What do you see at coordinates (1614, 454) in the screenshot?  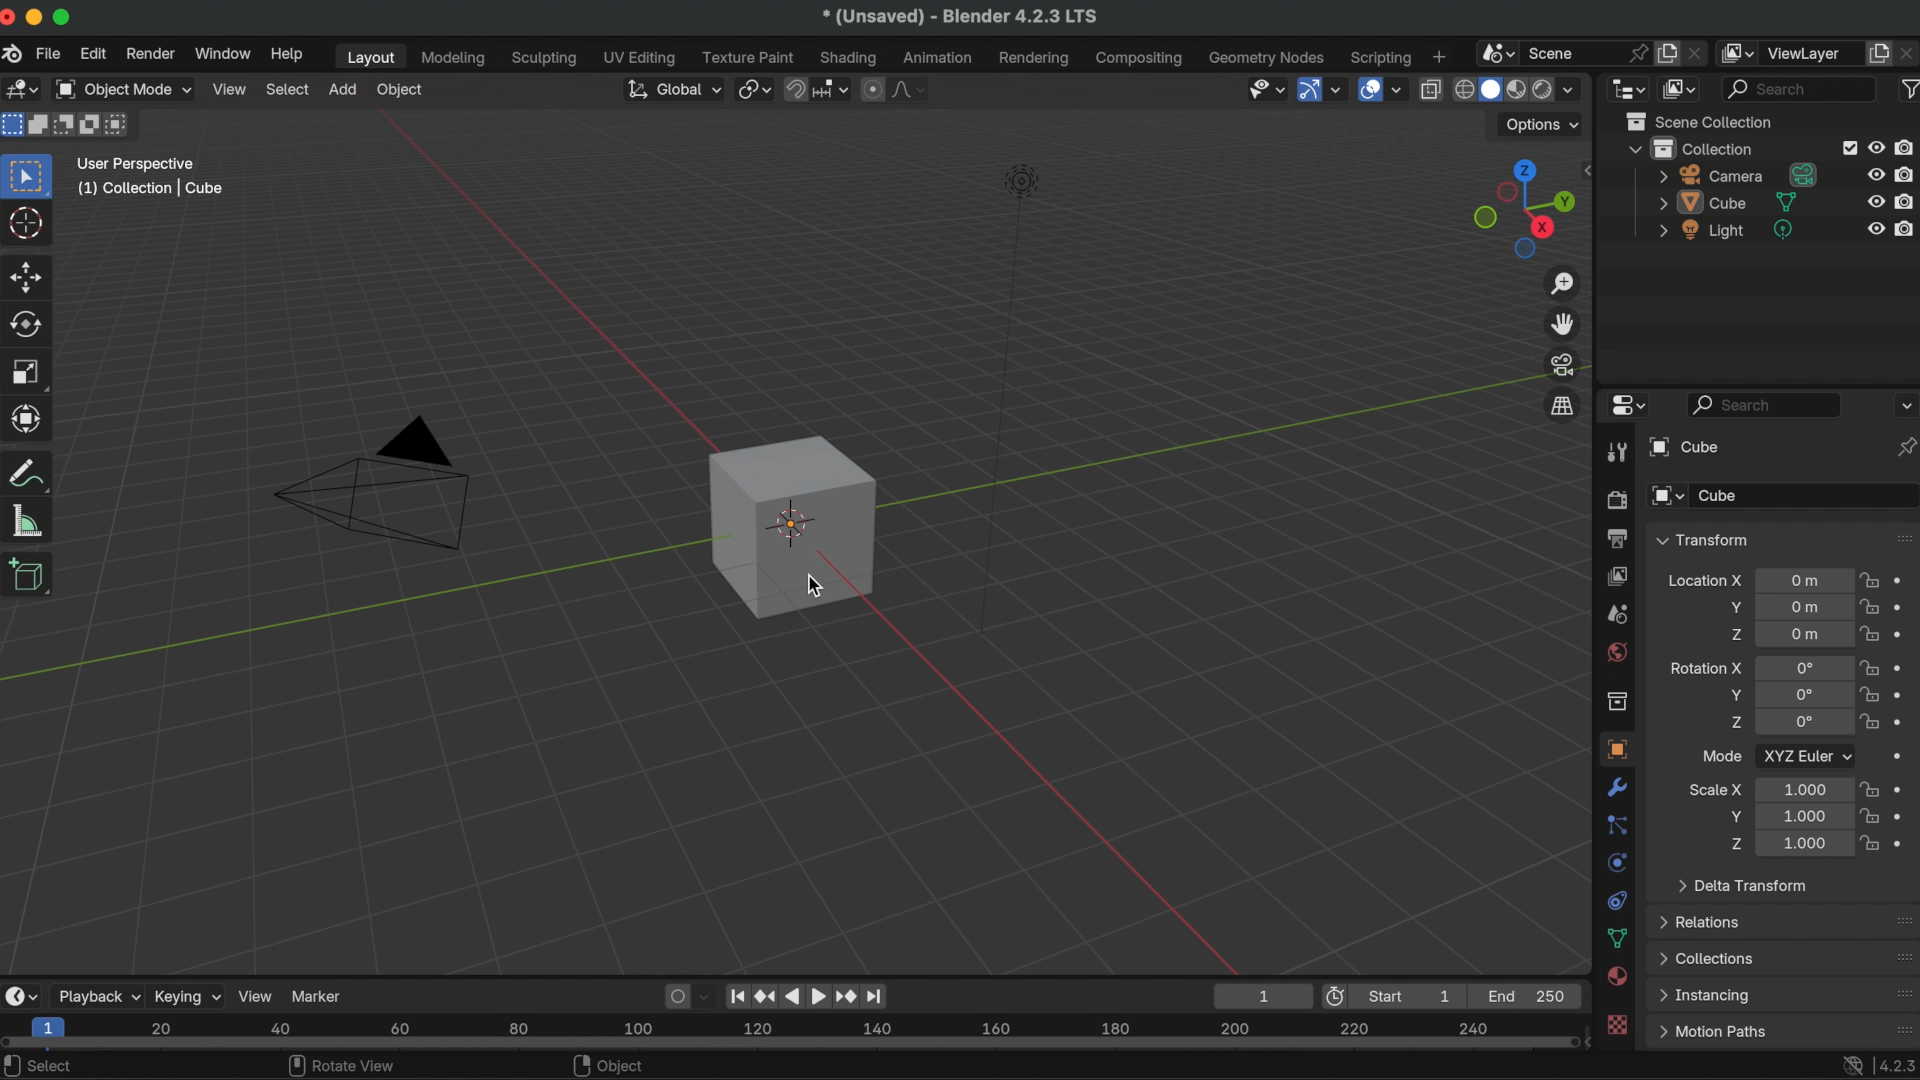 I see `tool` at bounding box center [1614, 454].